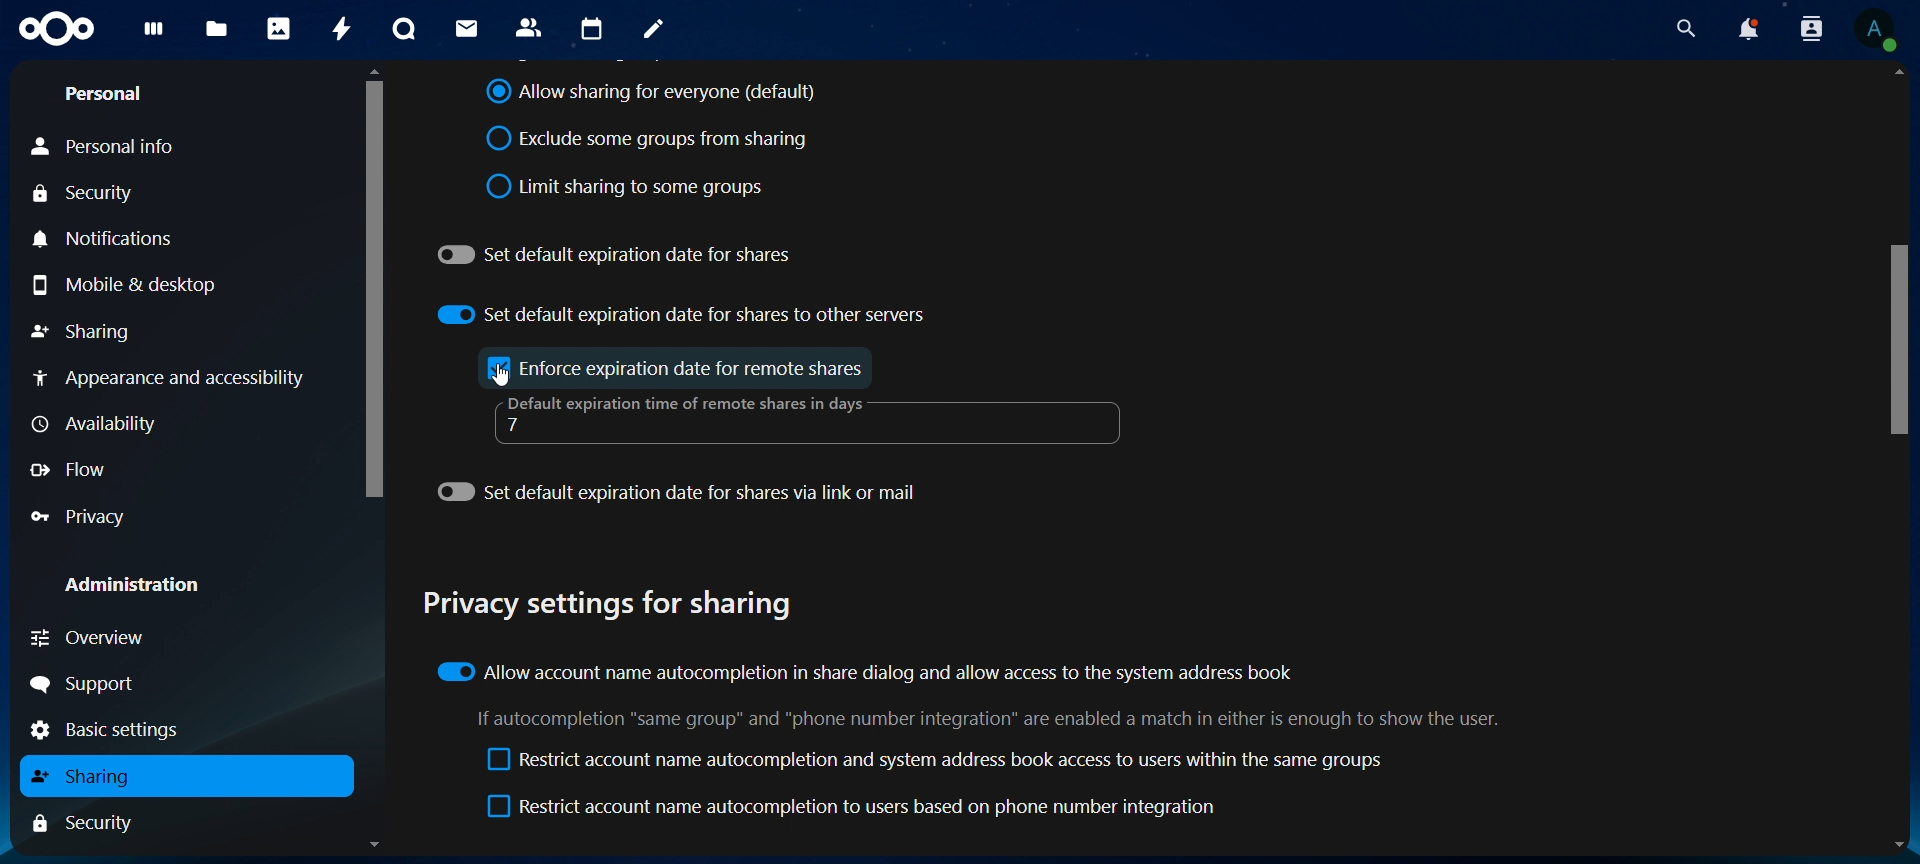 The width and height of the screenshot is (1920, 864). What do you see at coordinates (96, 424) in the screenshot?
I see `availability` at bounding box center [96, 424].